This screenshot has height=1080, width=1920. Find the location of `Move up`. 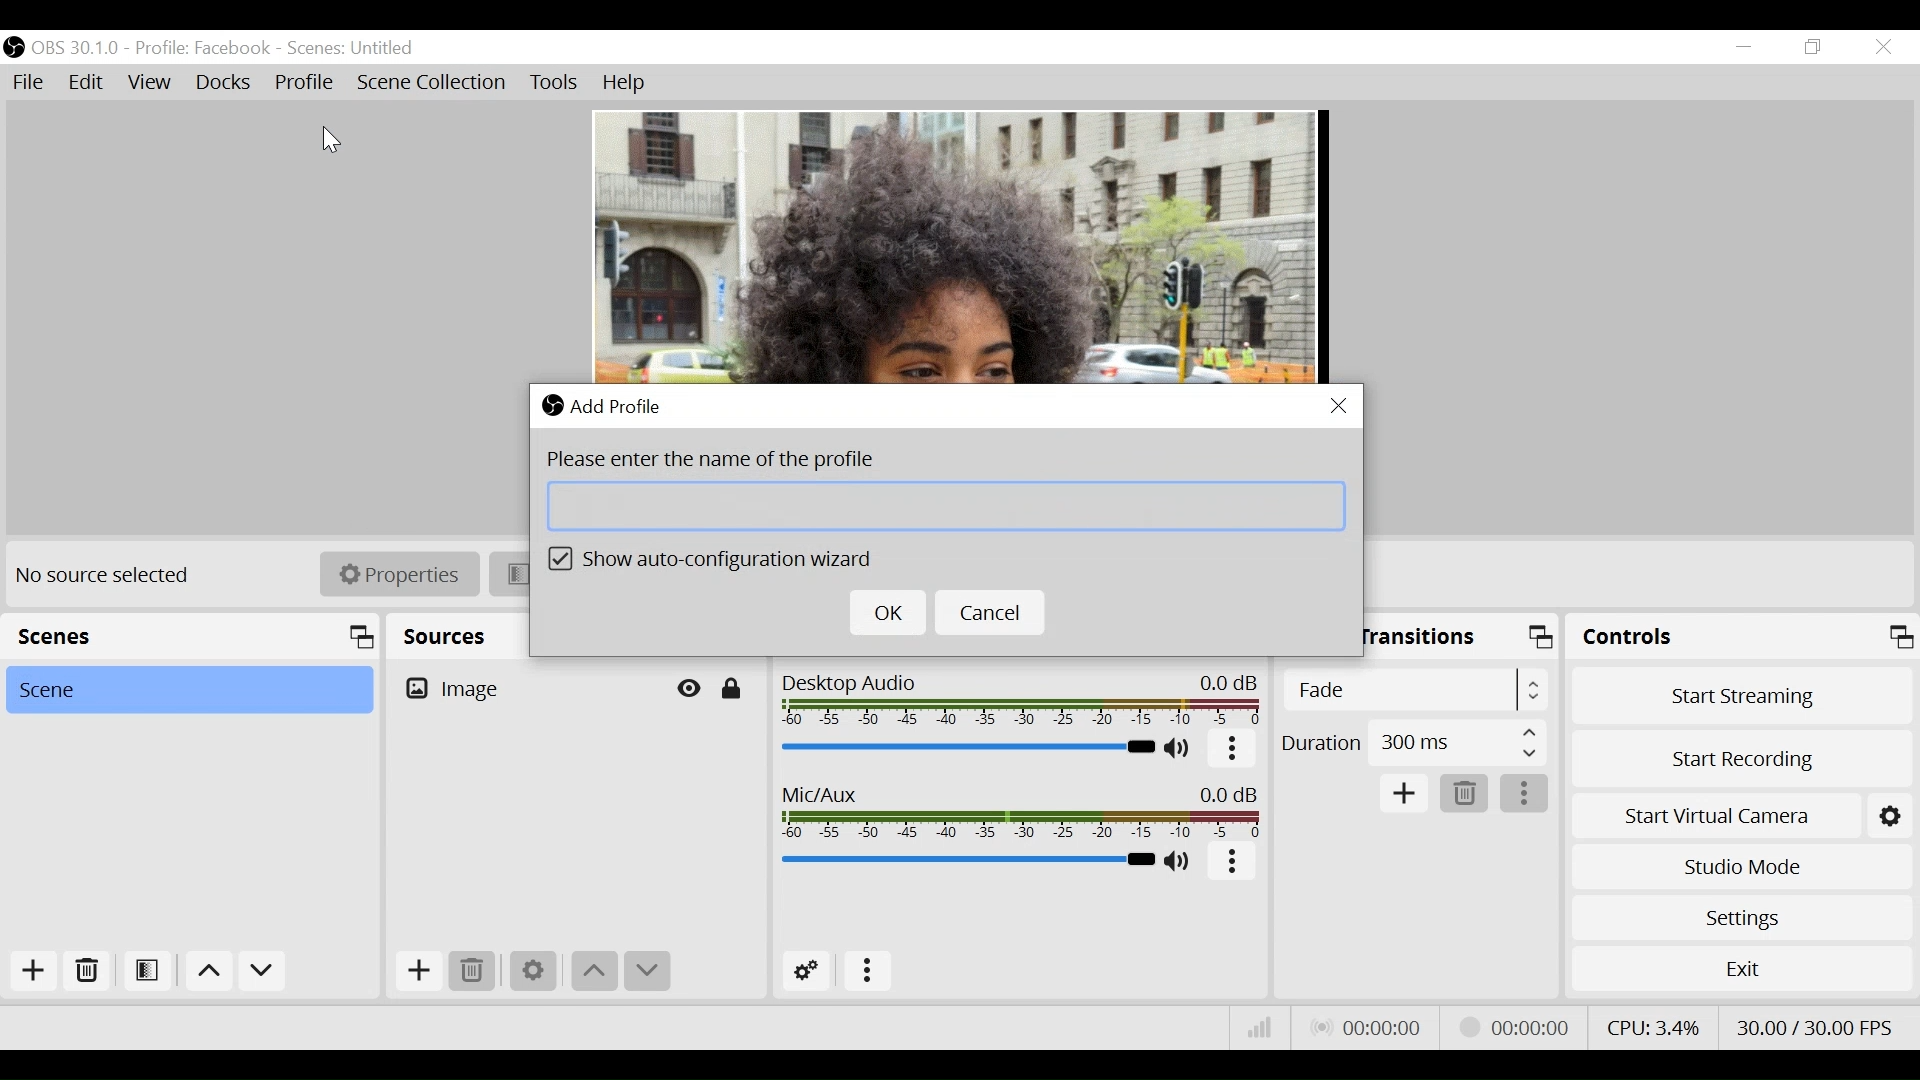

Move up is located at coordinates (593, 971).